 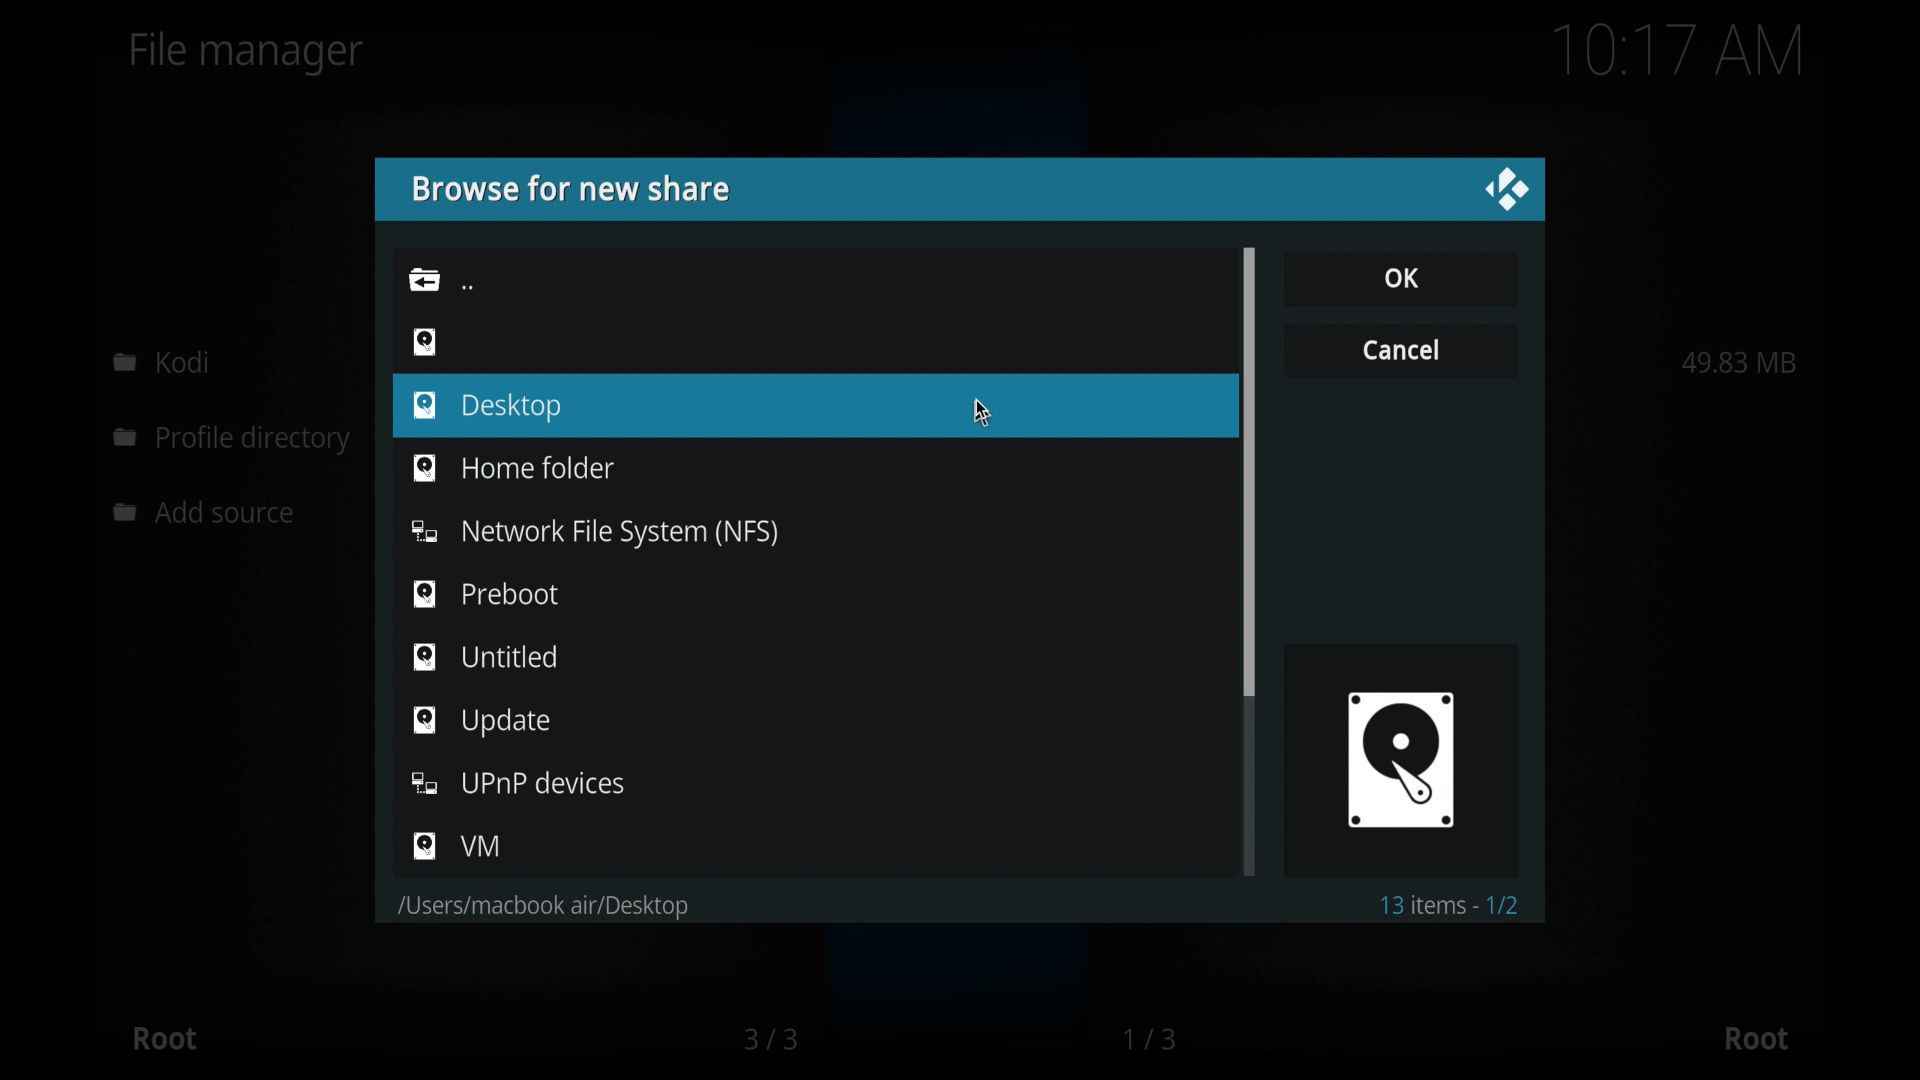 I want to click on folder, so click(x=540, y=907).